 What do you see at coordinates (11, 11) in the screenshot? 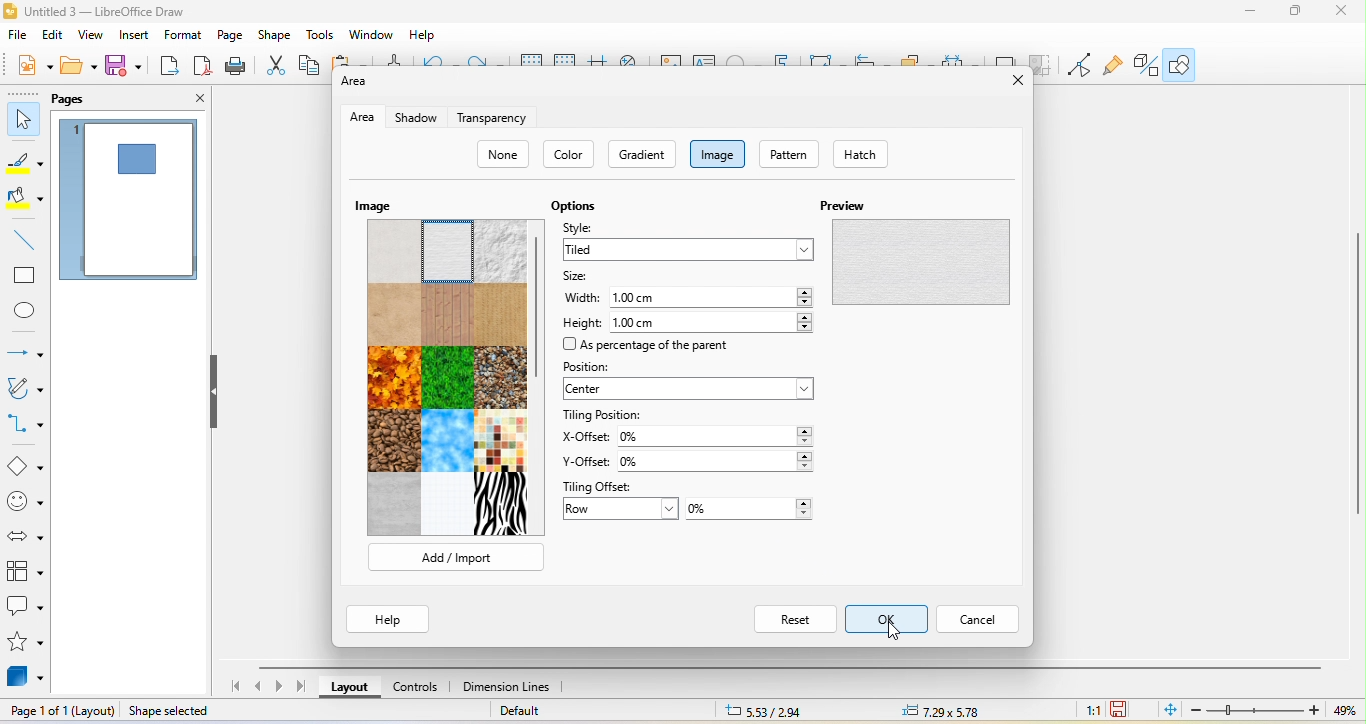
I see `LibreOffice logo` at bounding box center [11, 11].